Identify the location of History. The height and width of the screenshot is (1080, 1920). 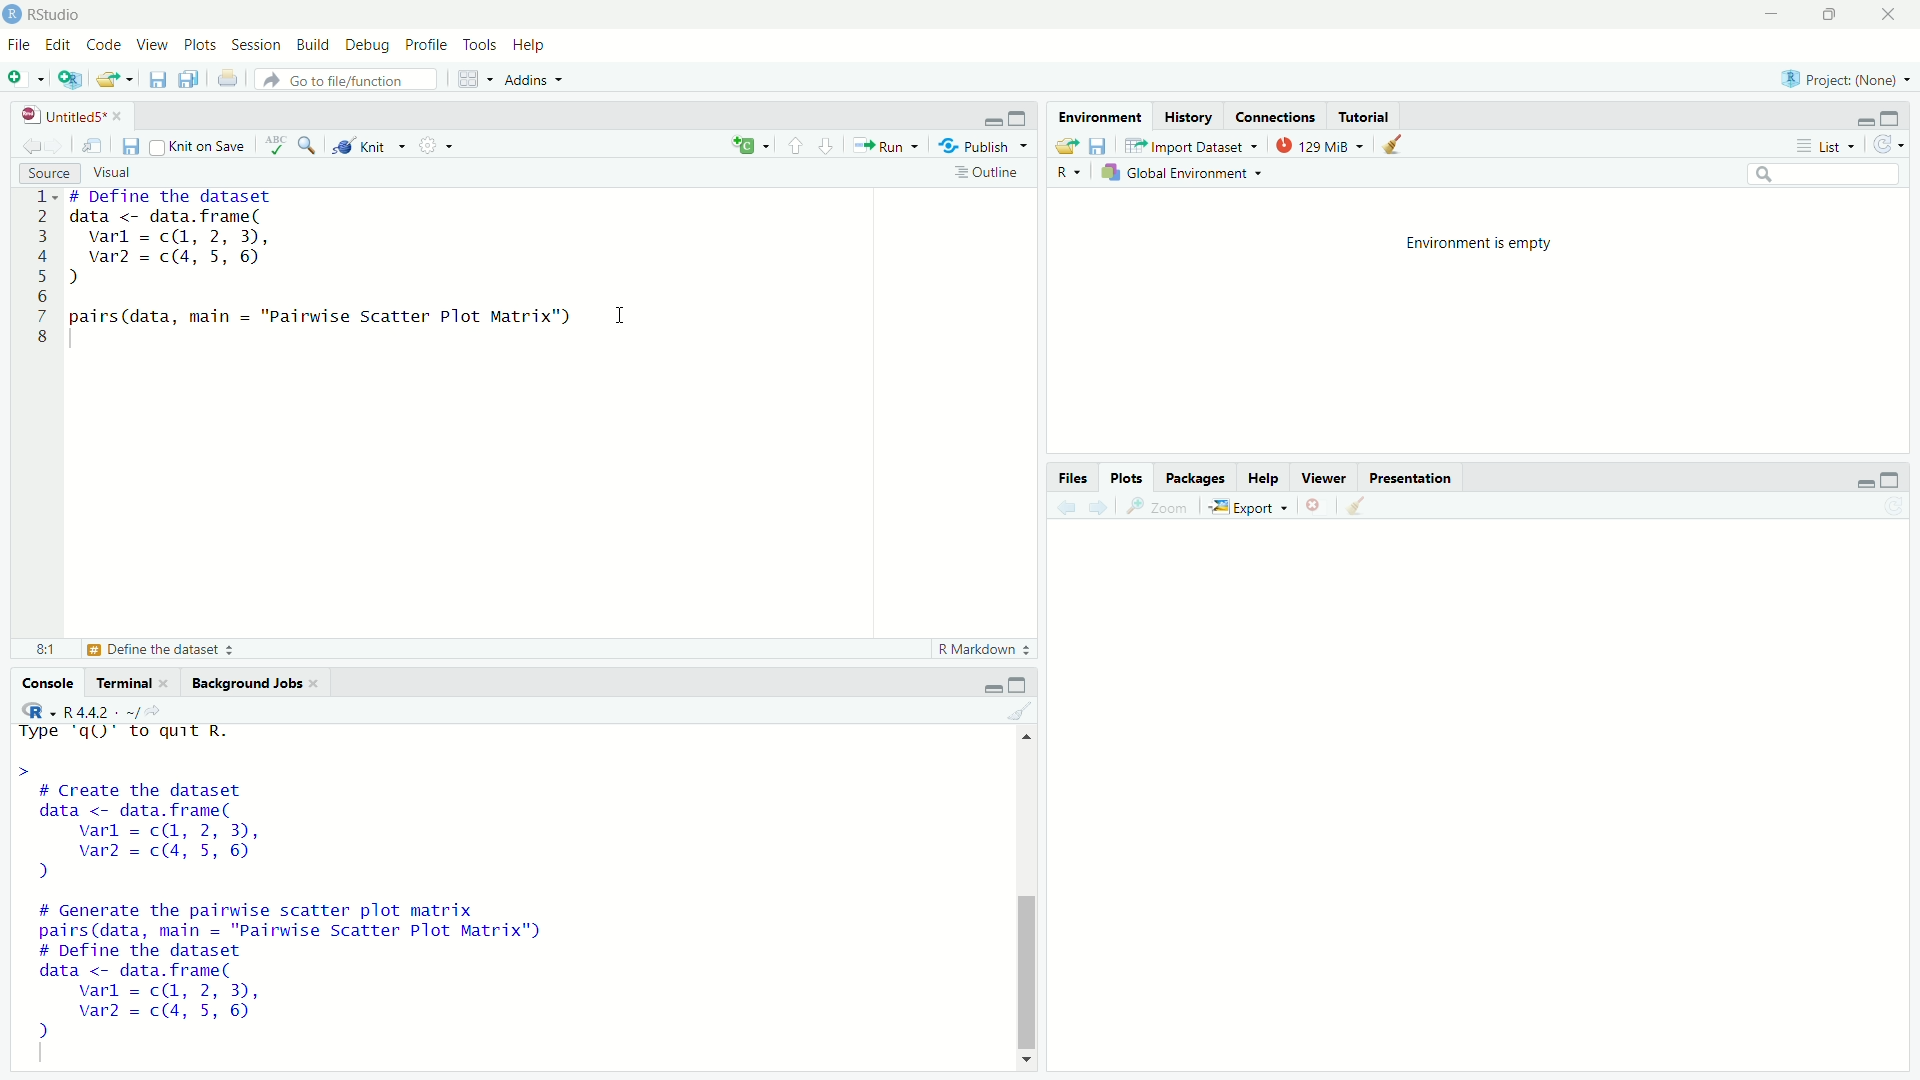
(1188, 116).